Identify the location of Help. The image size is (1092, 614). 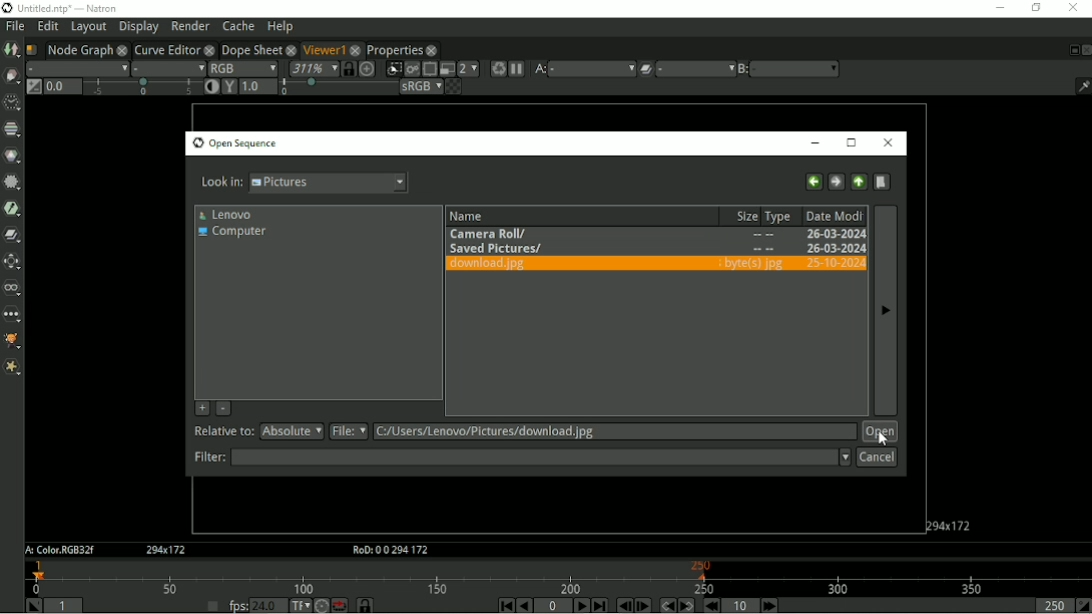
(281, 26).